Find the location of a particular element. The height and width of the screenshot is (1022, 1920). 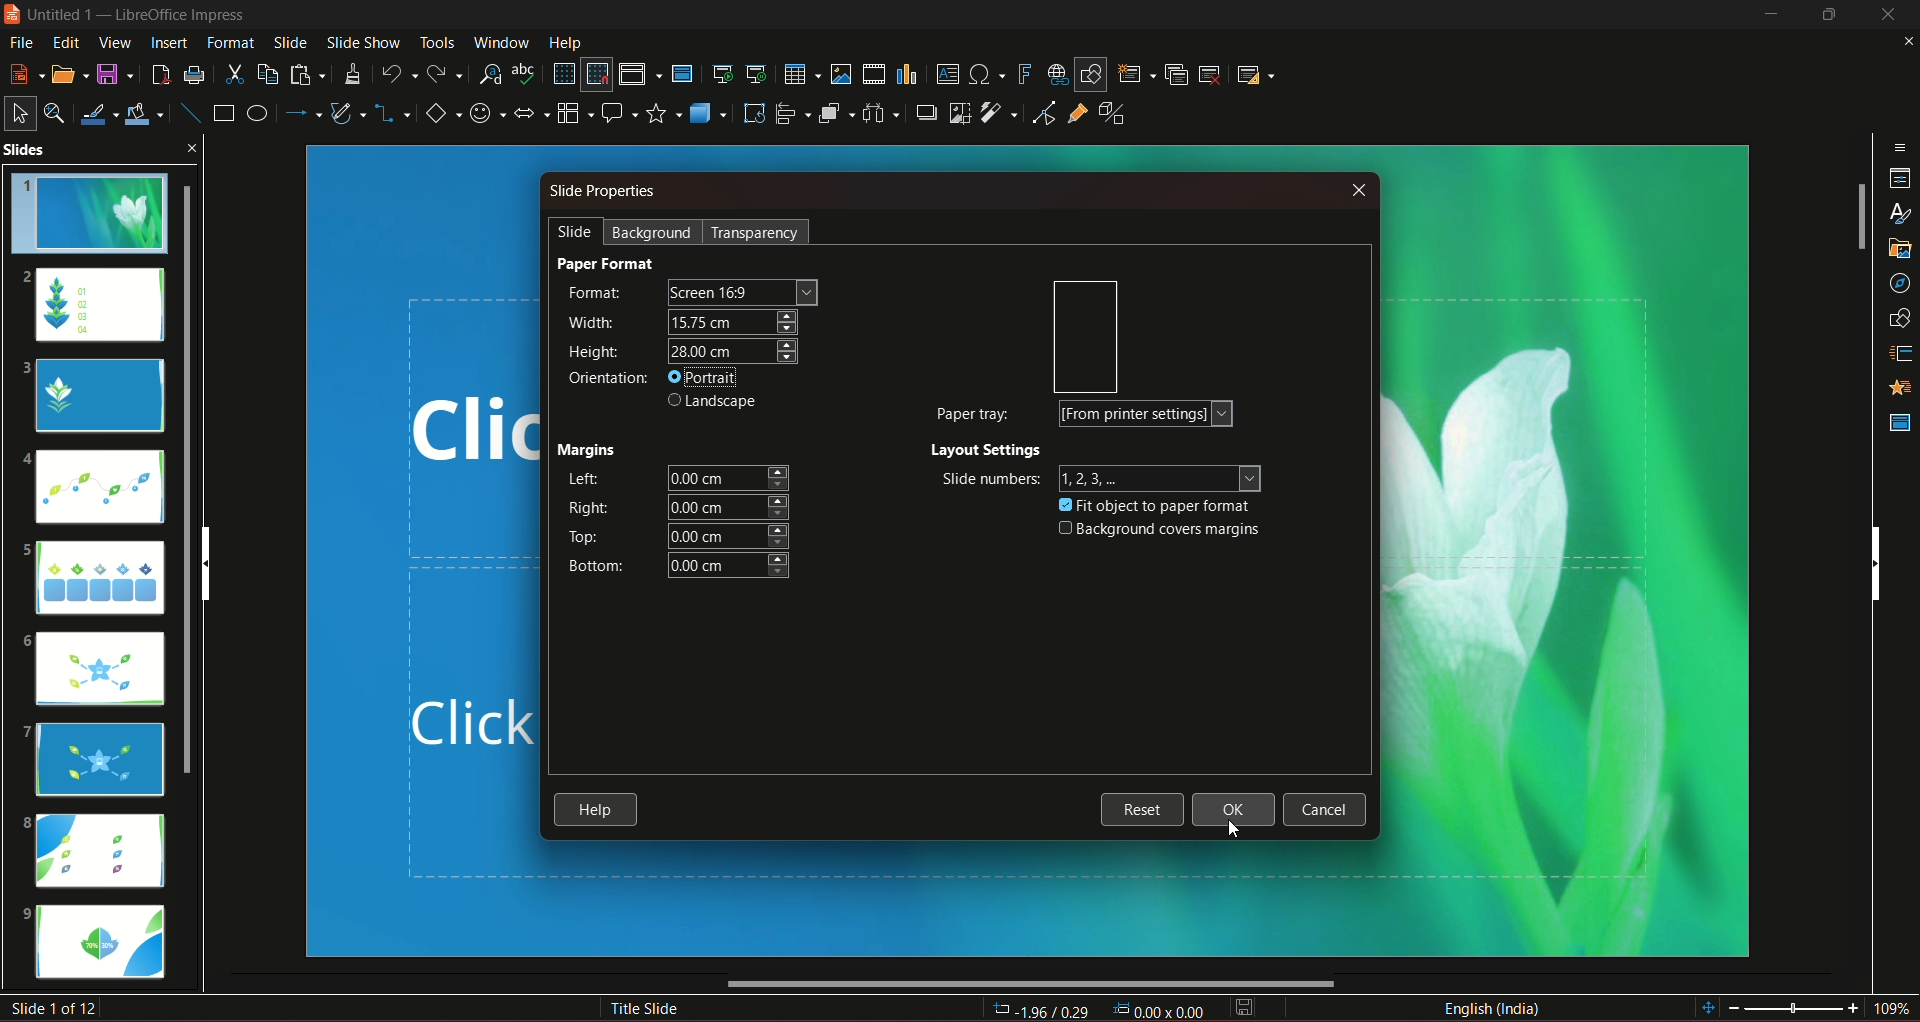

cut is located at coordinates (234, 73).